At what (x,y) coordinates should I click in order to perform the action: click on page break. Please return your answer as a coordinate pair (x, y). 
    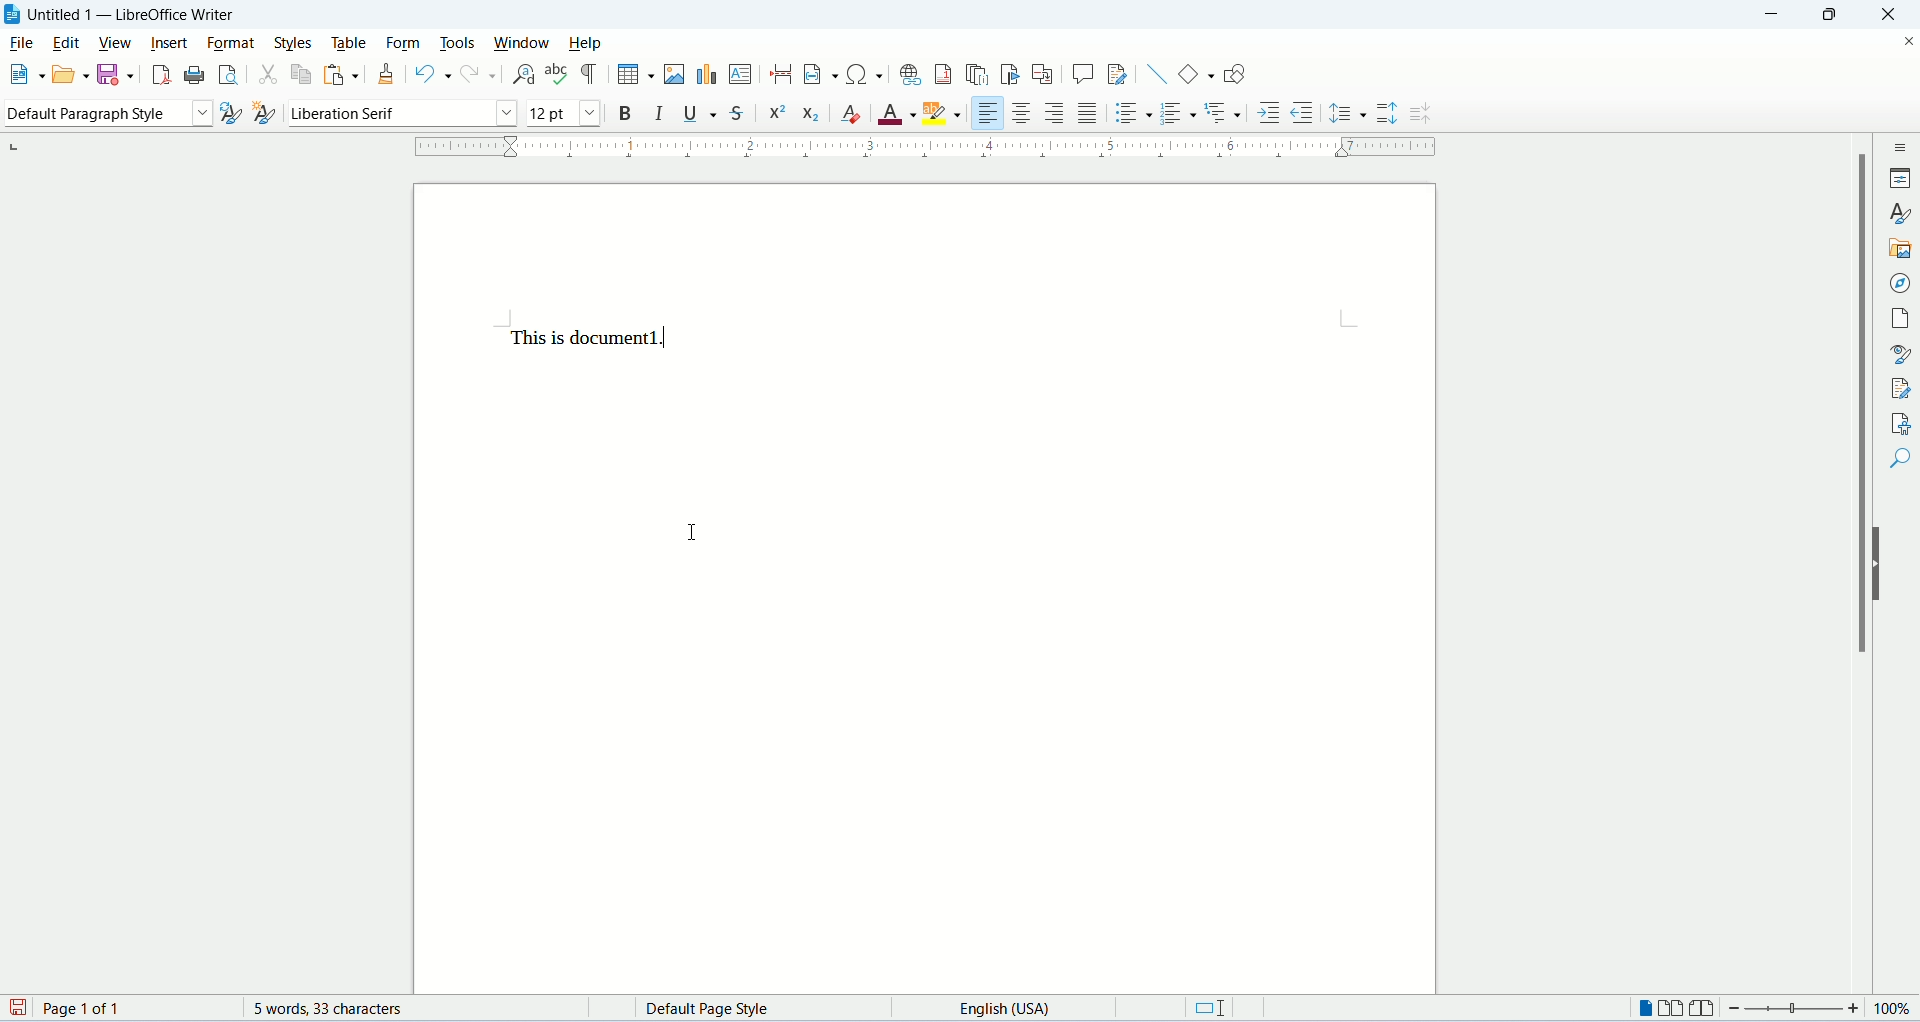
    Looking at the image, I should click on (781, 72).